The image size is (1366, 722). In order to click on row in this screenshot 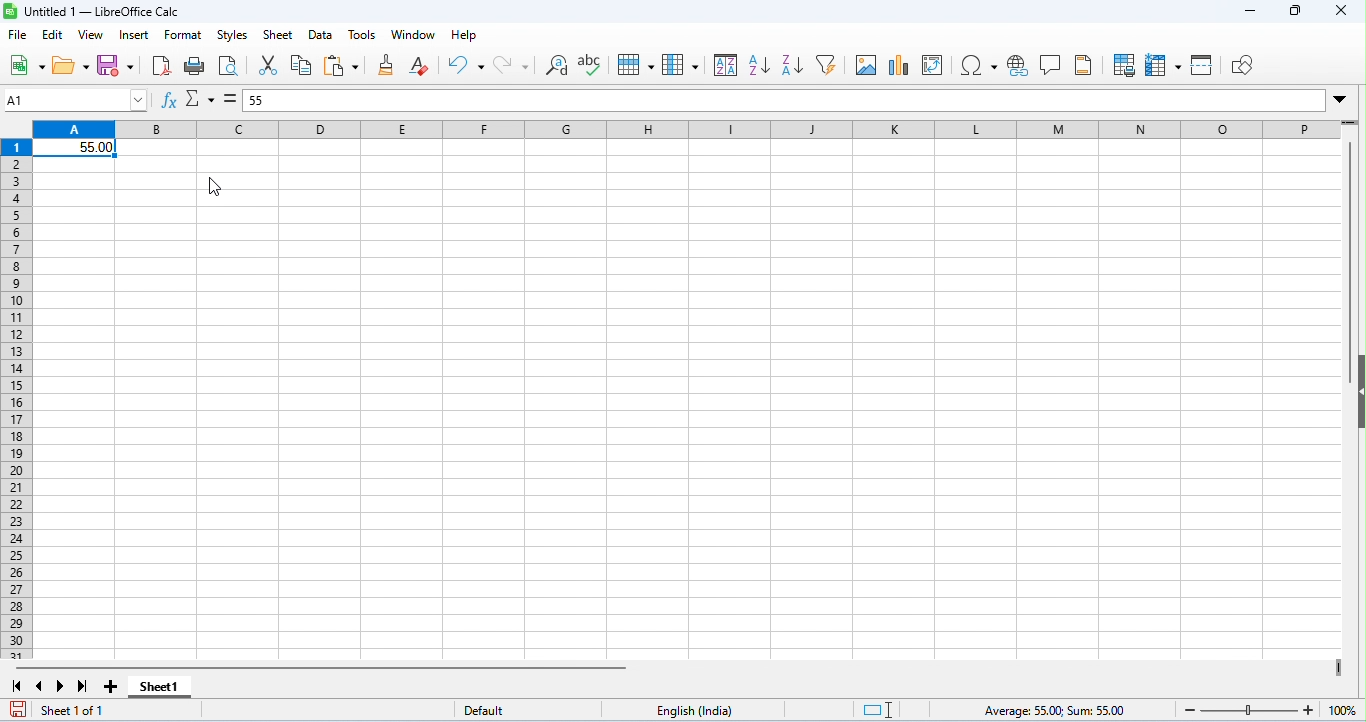, I will do `click(638, 65)`.